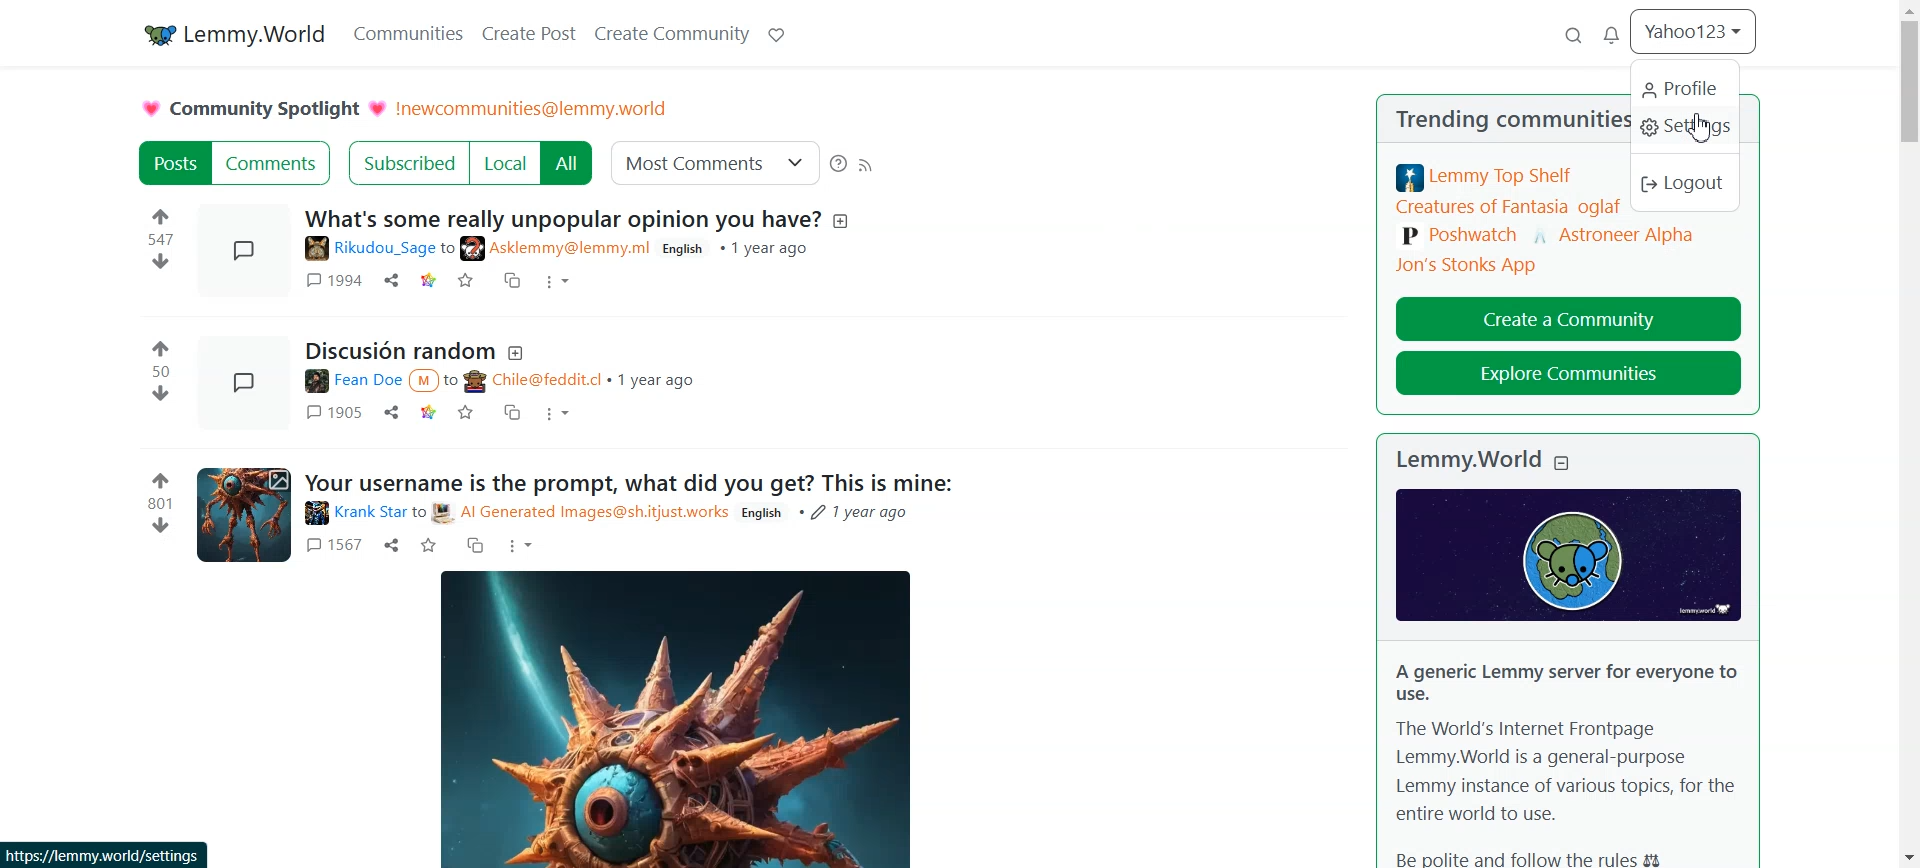 The image size is (1920, 868). What do you see at coordinates (581, 513) in the screenshot?
I see `AI generated images@sh.itjust.works` at bounding box center [581, 513].